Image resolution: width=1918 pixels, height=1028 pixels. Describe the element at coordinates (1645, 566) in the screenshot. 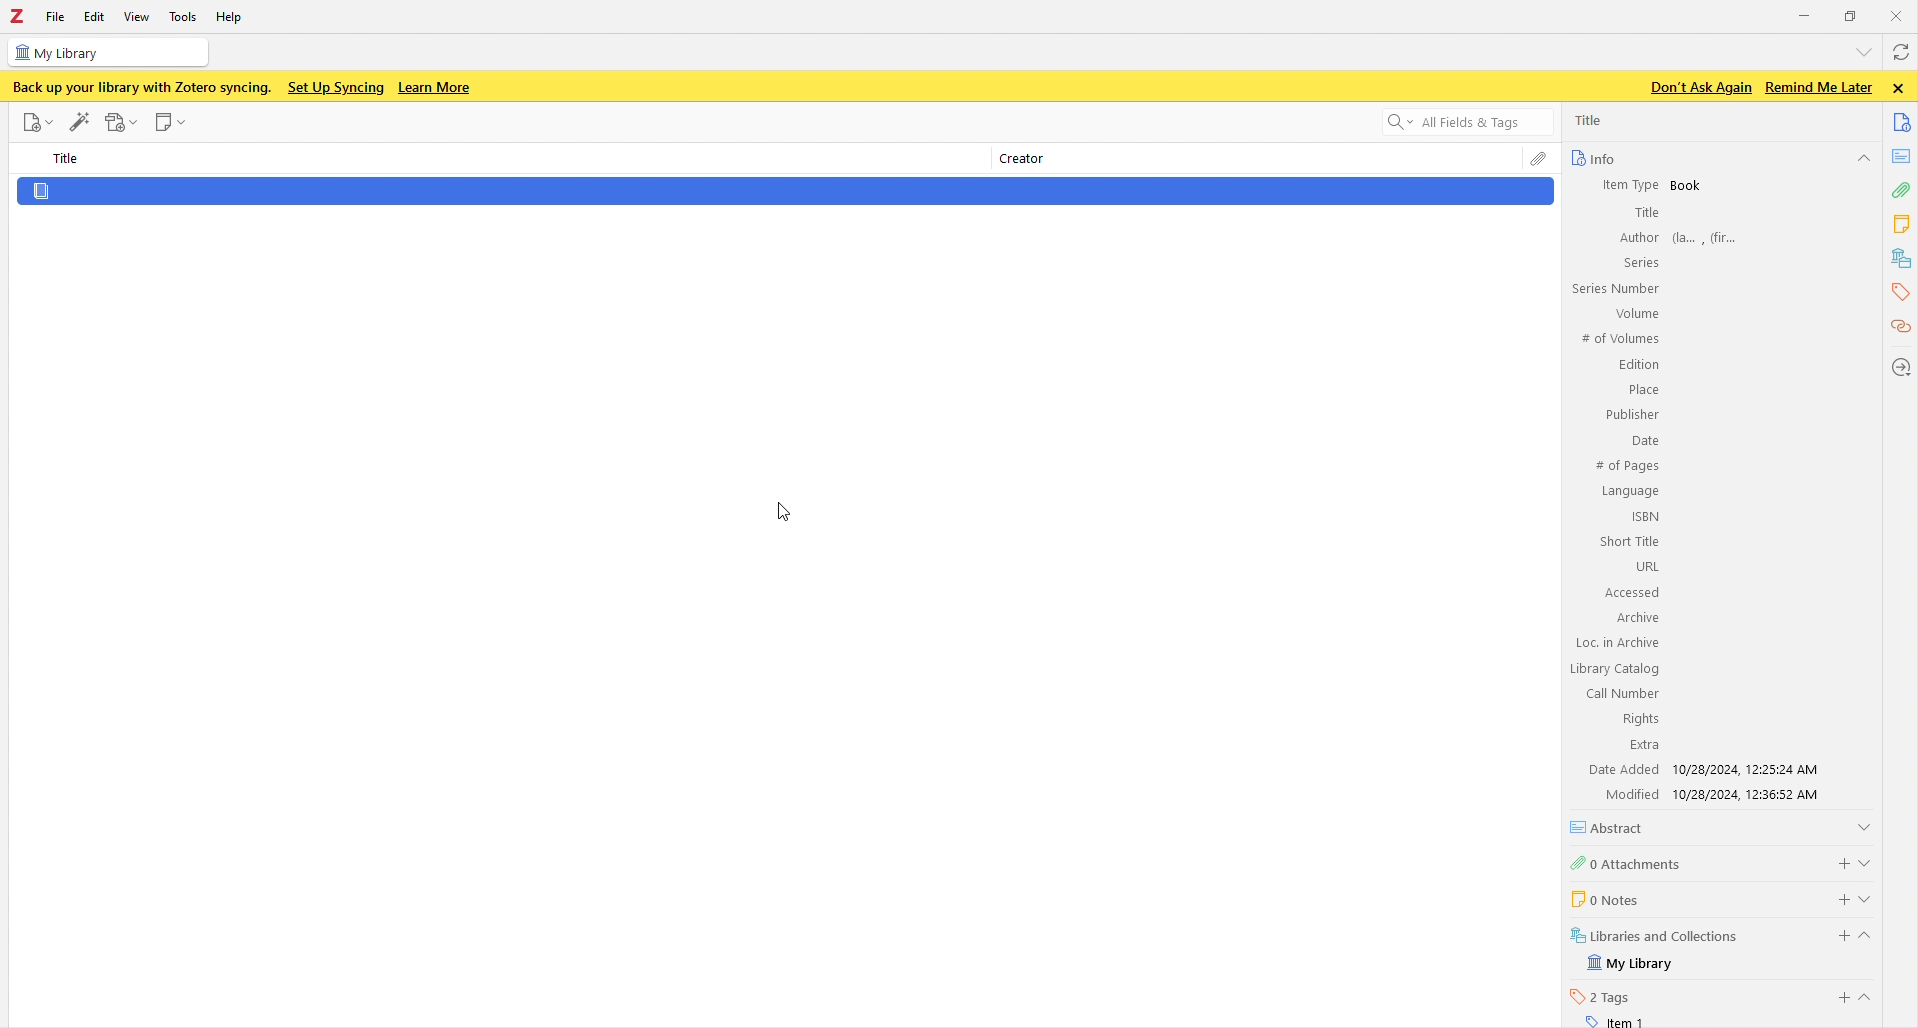

I see `URL` at that location.